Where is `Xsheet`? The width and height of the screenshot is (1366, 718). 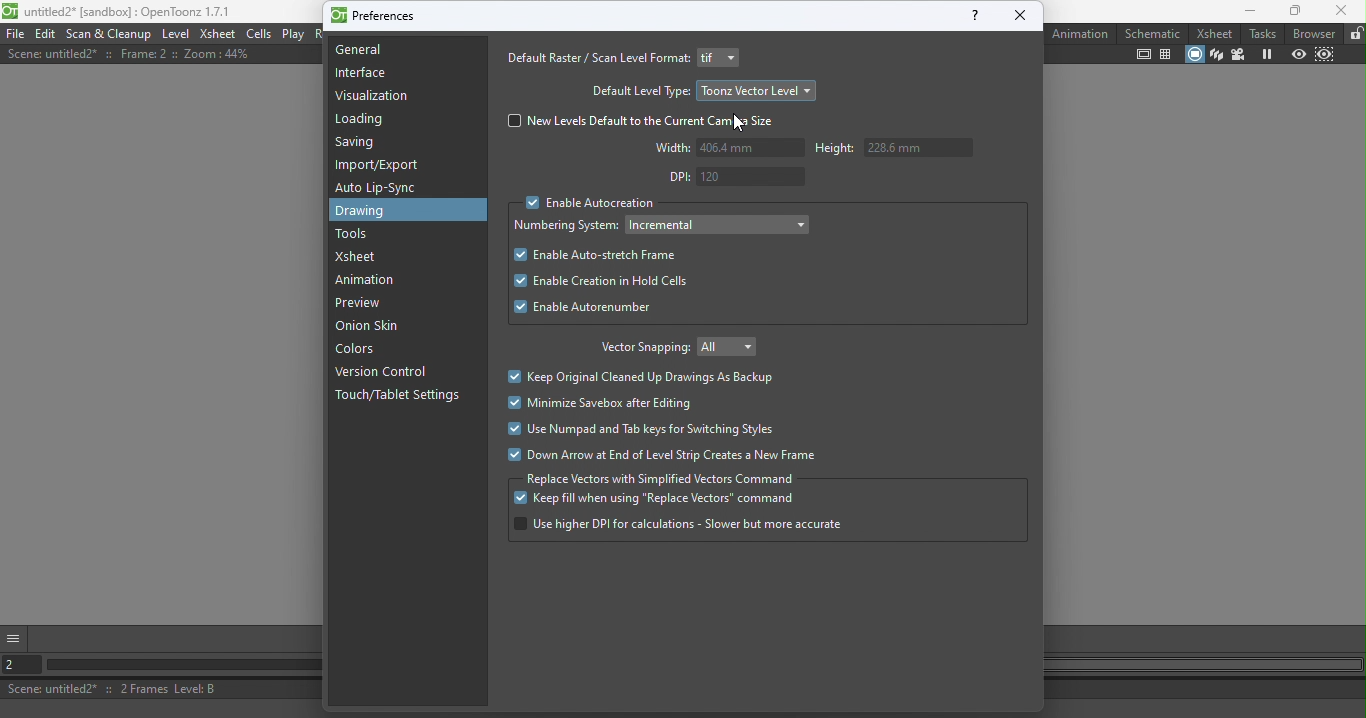 Xsheet is located at coordinates (361, 257).